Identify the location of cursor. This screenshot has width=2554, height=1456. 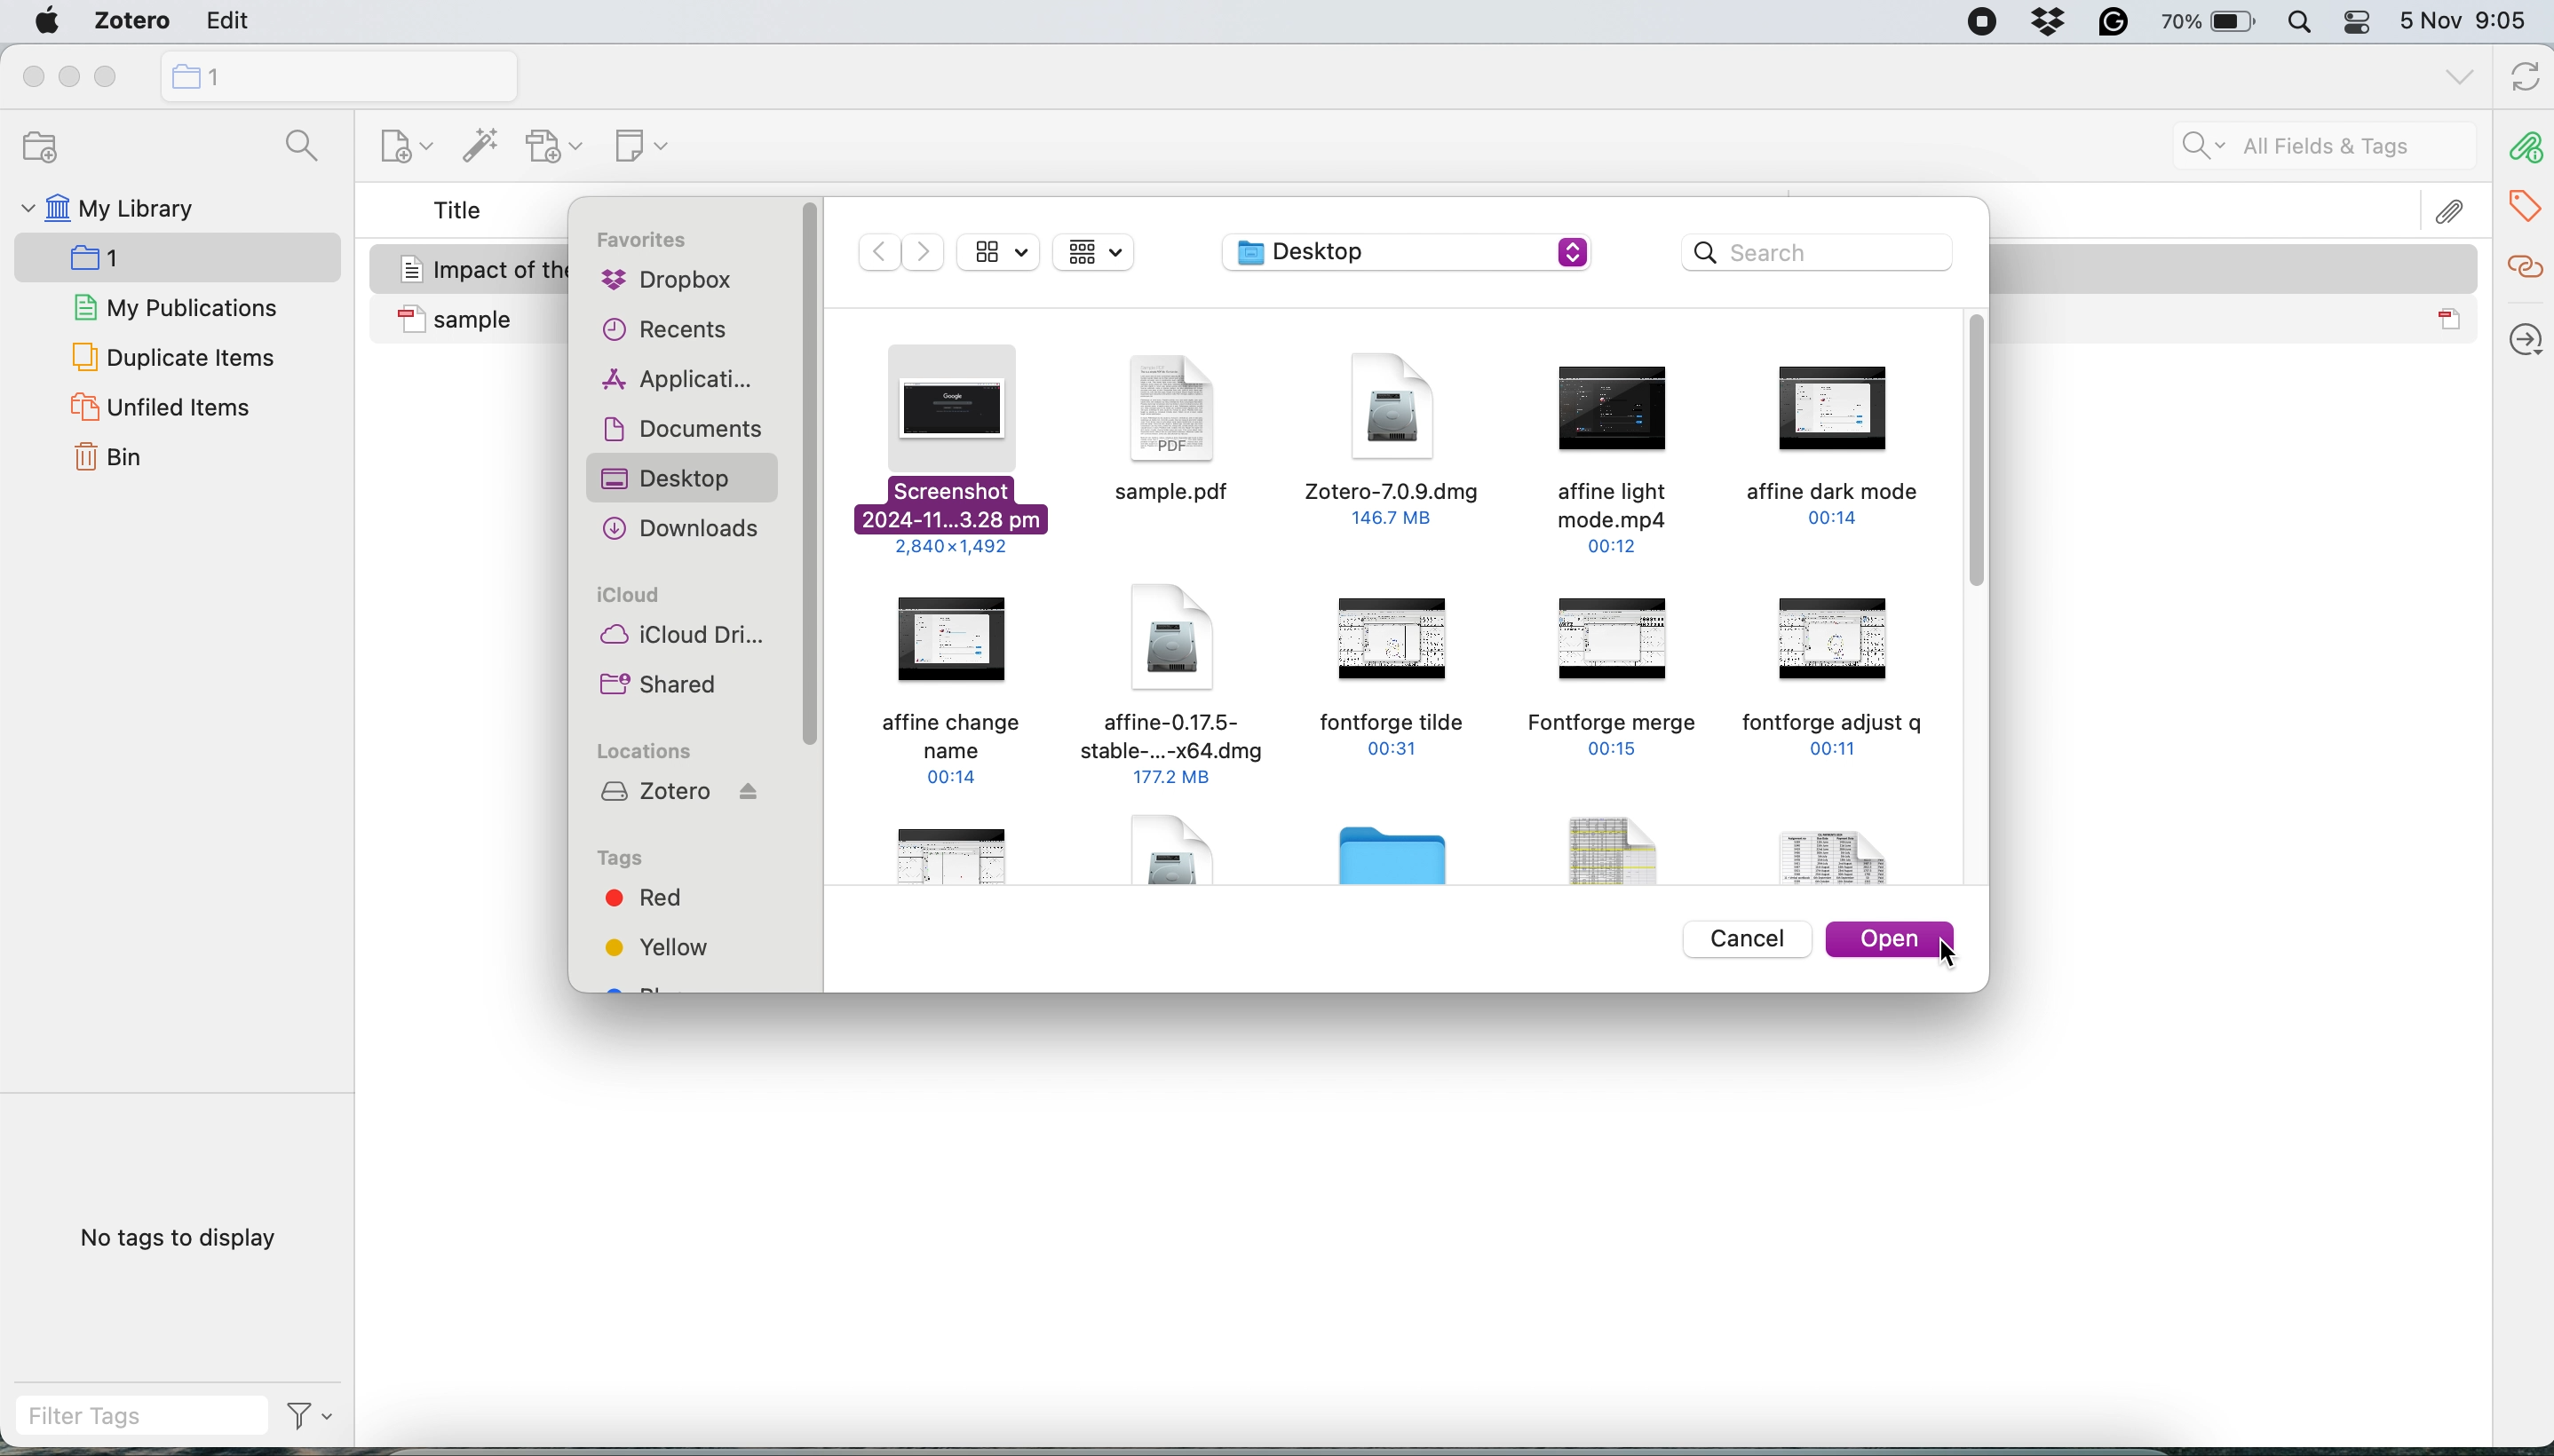
(1946, 954).